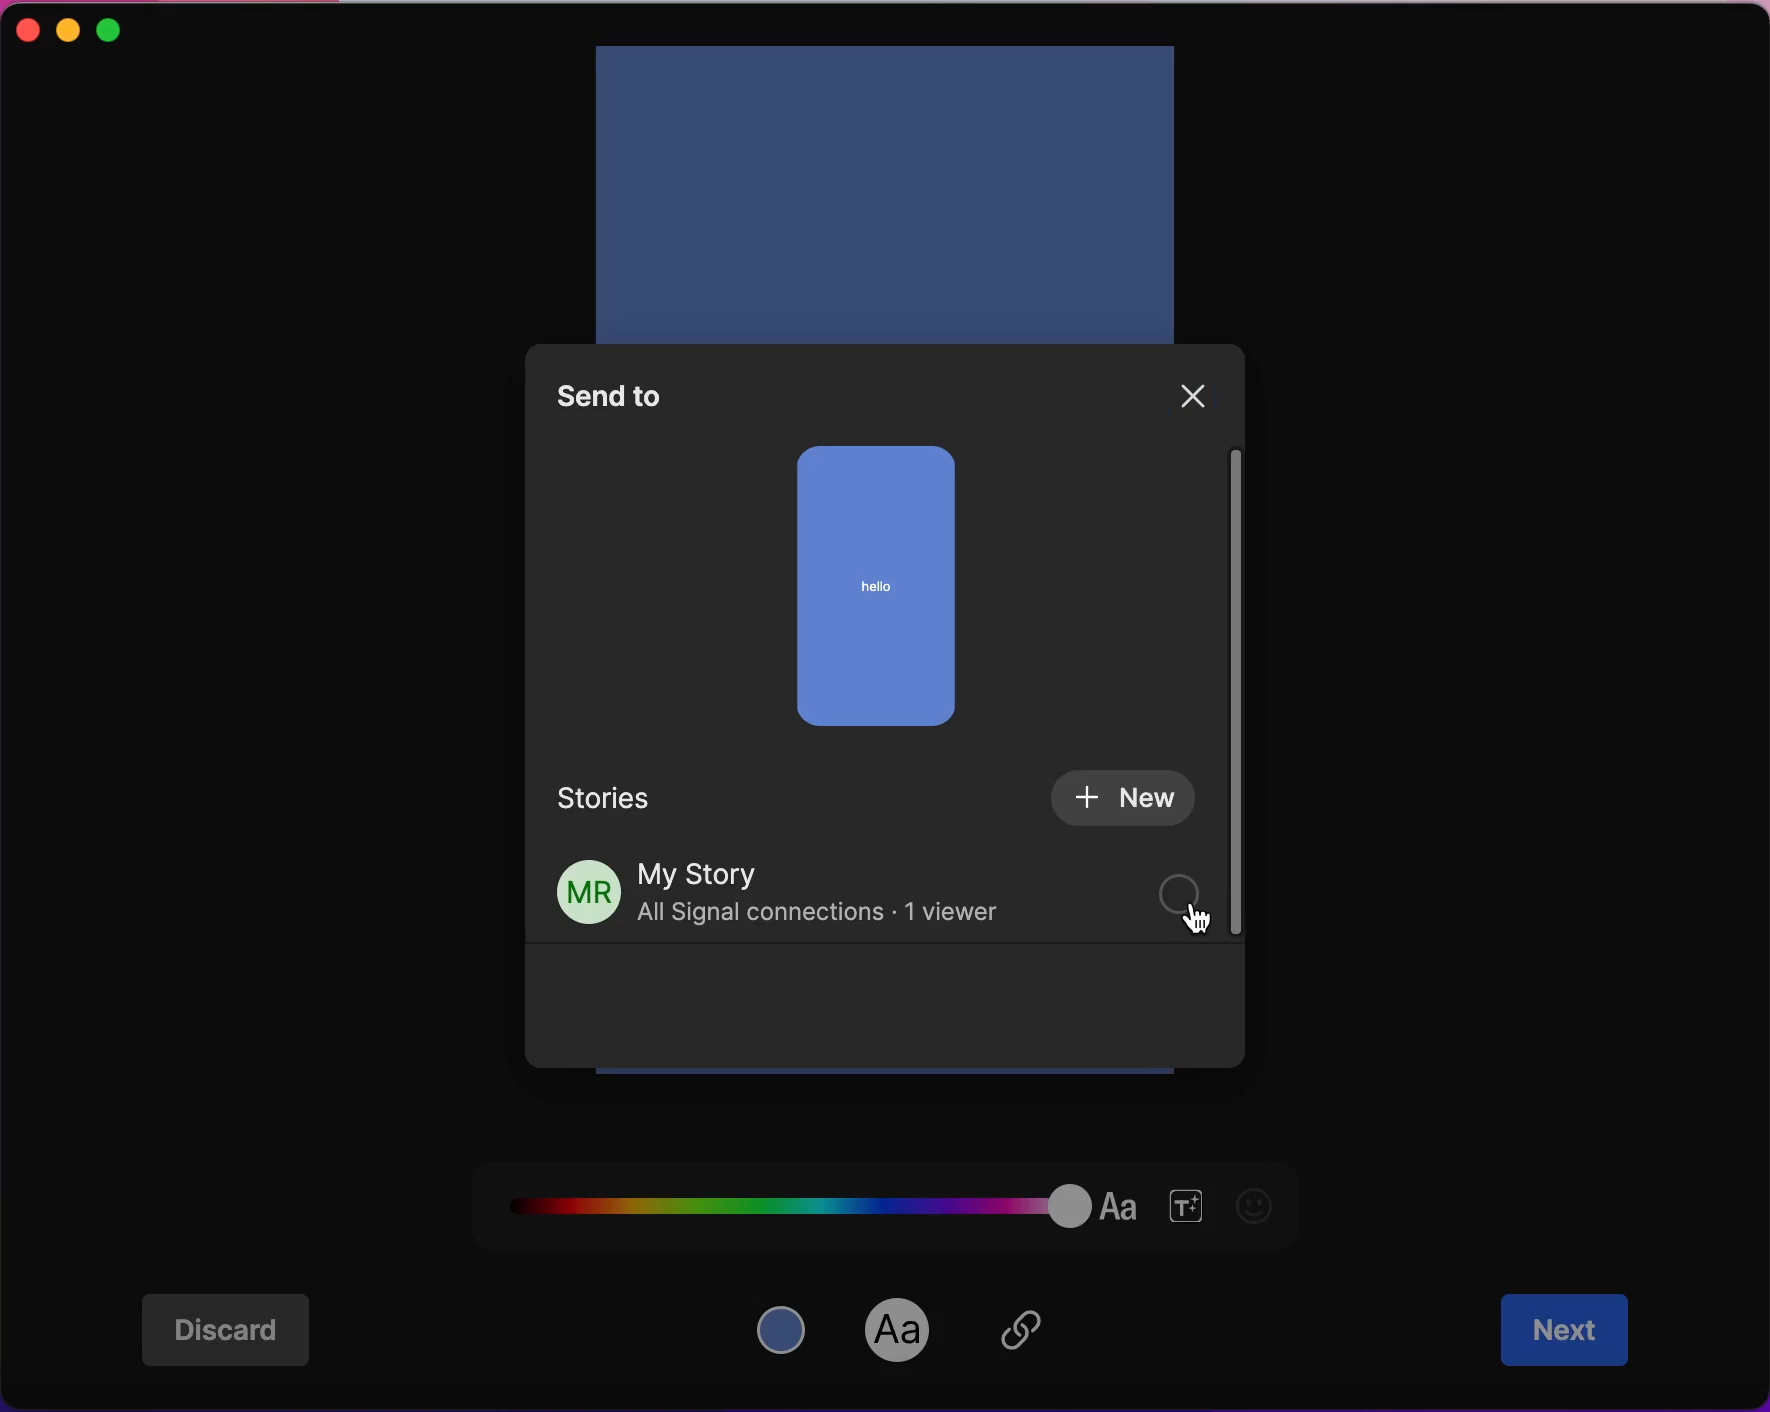 The width and height of the screenshot is (1770, 1412). Describe the element at coordinates (1121, 796) in the screenshot. I see `new` at that location.